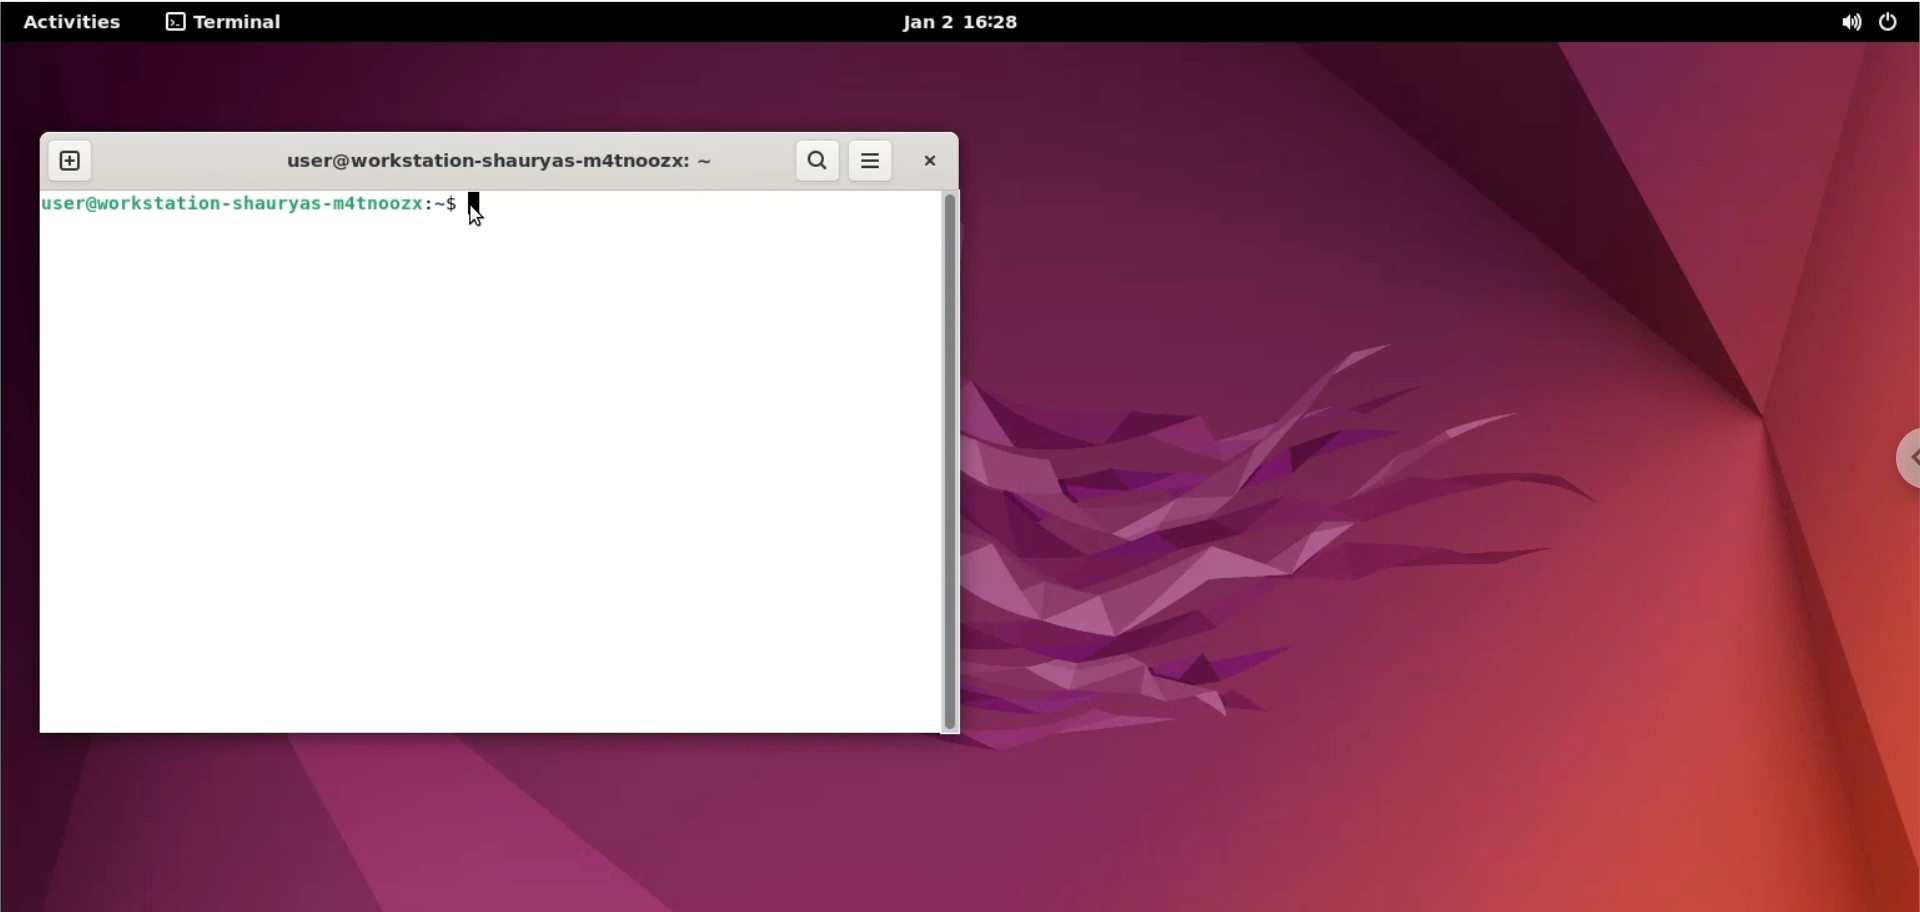 Image resolution: width=1920 pixels, height=912 pixels. Describe the element at coordinates (225, 24) in the screenshot. I see `terminal` at that location.